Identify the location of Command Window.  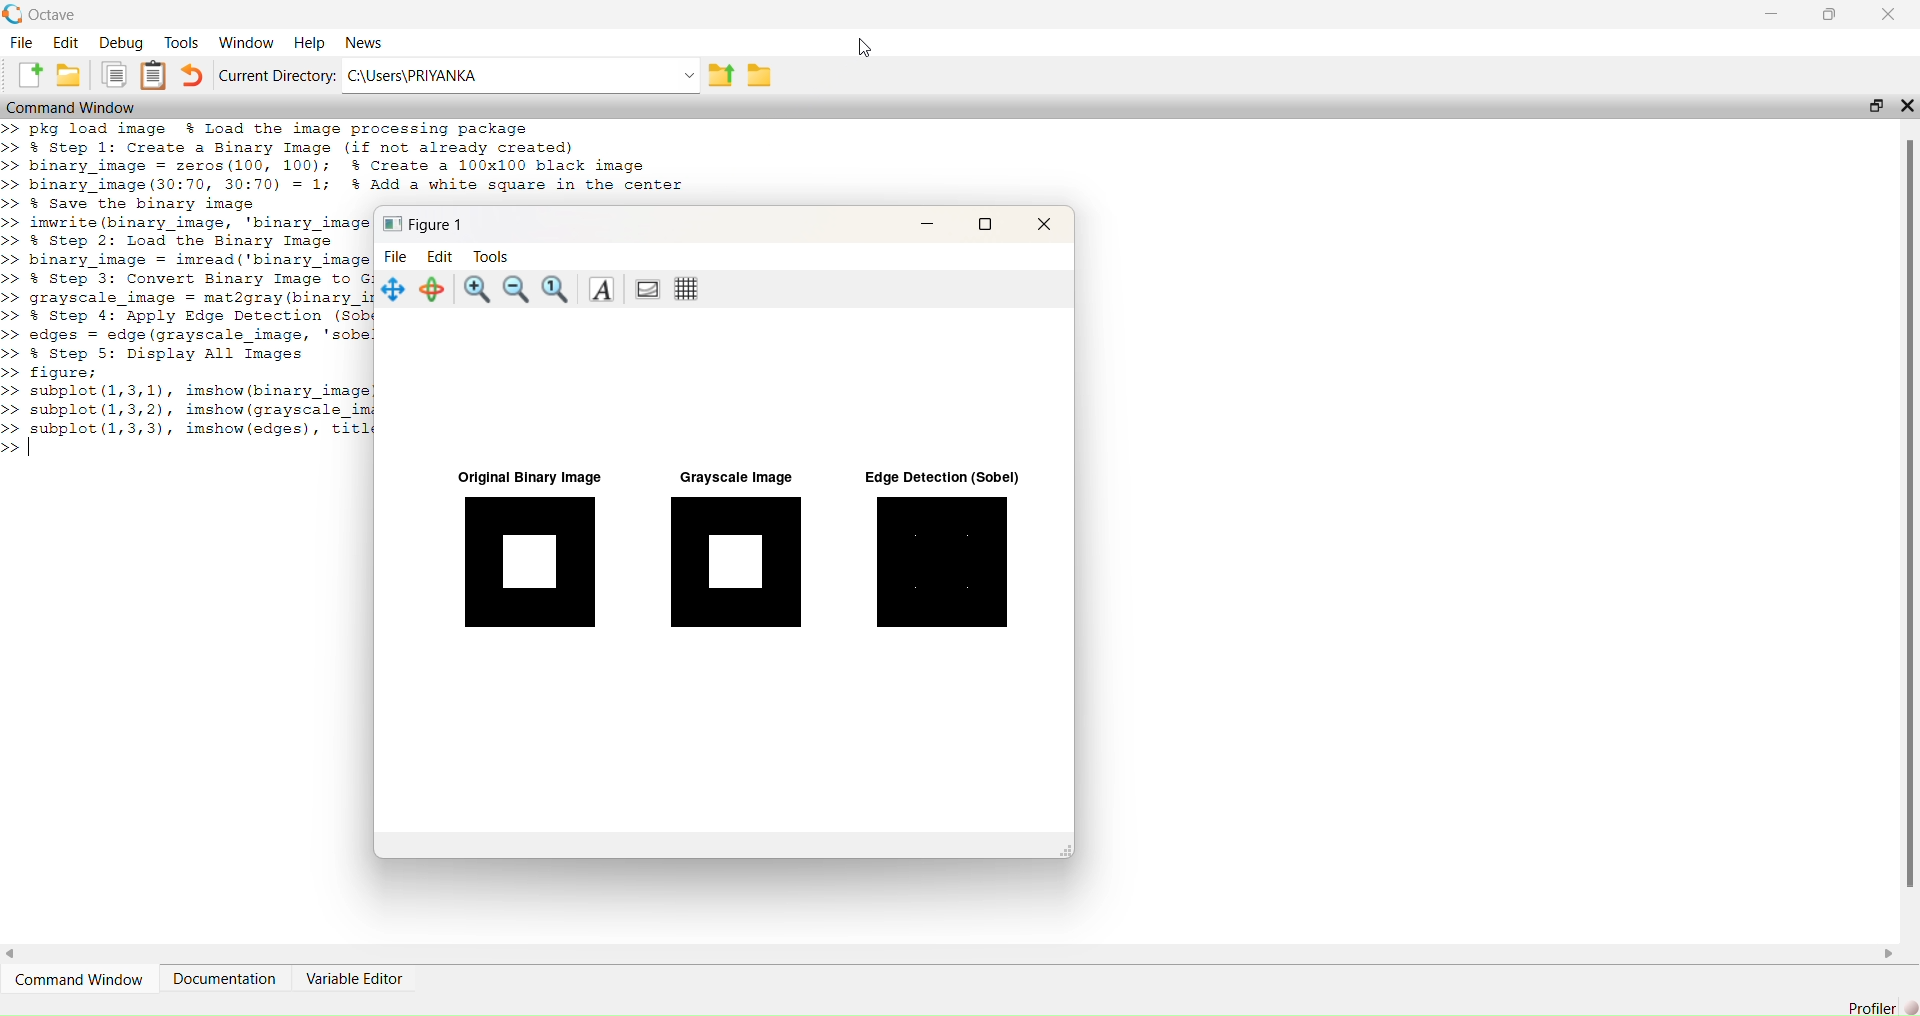
(72, 105).